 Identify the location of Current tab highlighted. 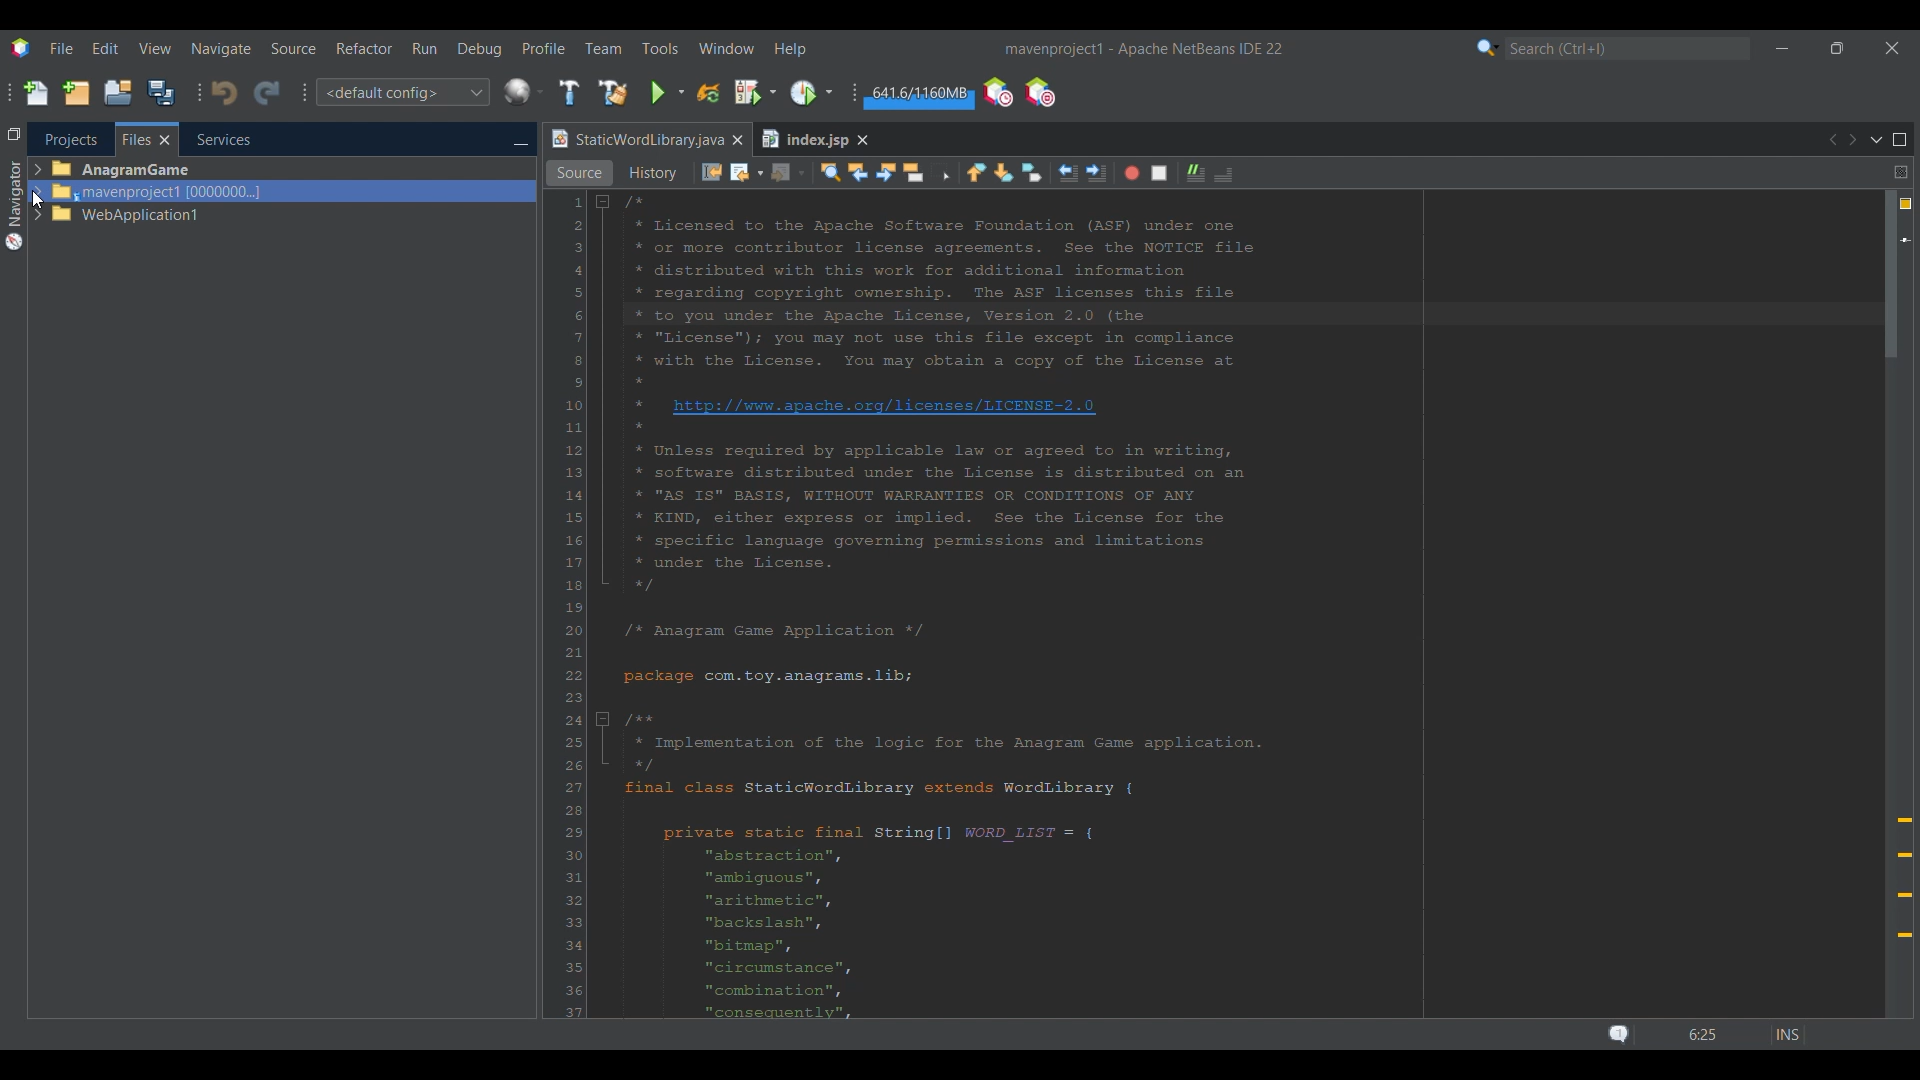
(635, 140).